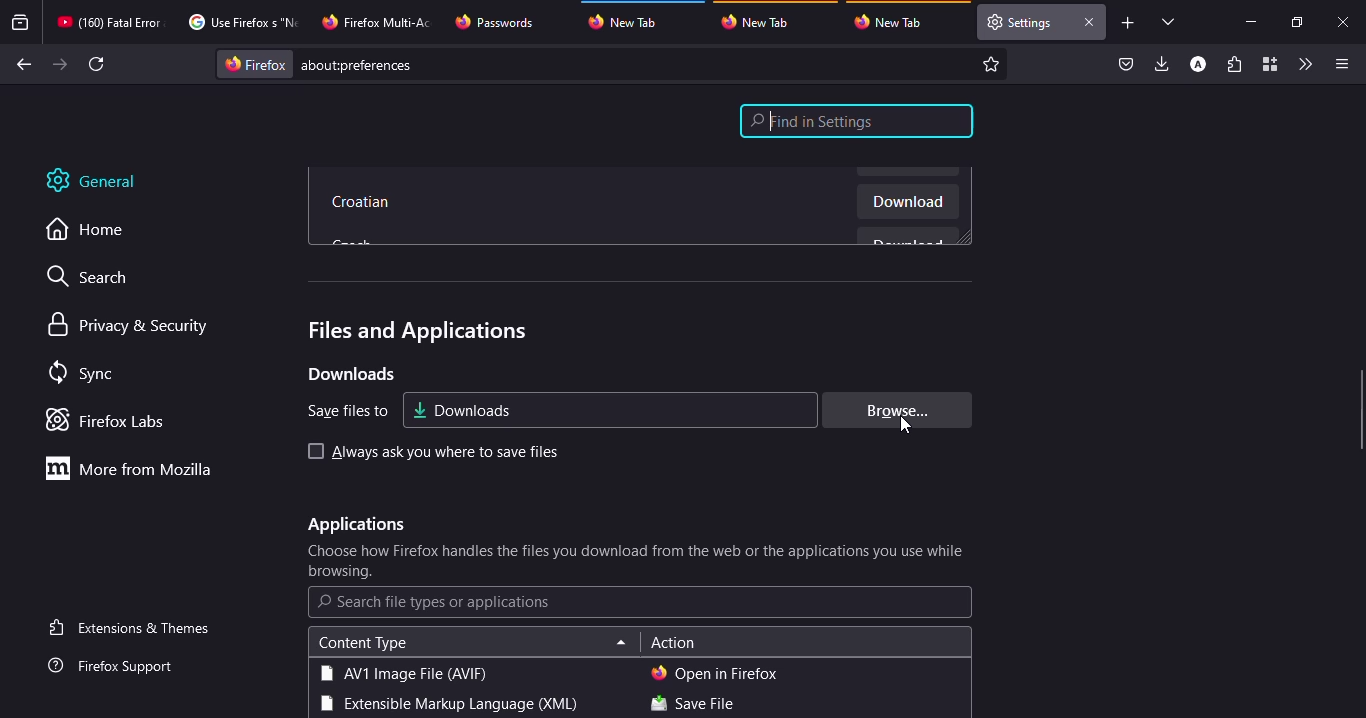  What do you see at coordinates (117, 667) in the screenshot?
I see `support` at bounding box center [117, 667].